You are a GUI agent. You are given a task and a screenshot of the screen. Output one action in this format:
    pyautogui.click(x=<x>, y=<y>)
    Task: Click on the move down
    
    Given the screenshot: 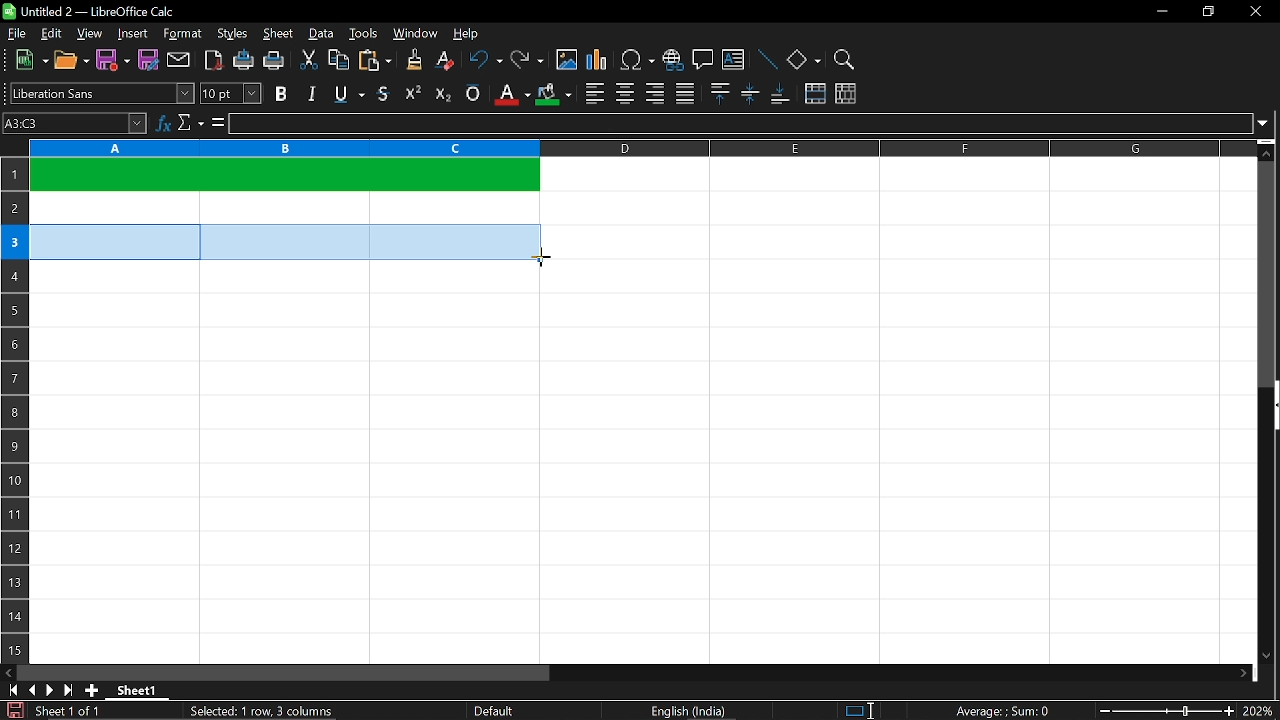 What is the action you would take?
    pyautogui.click(x=1270, y=657)
    